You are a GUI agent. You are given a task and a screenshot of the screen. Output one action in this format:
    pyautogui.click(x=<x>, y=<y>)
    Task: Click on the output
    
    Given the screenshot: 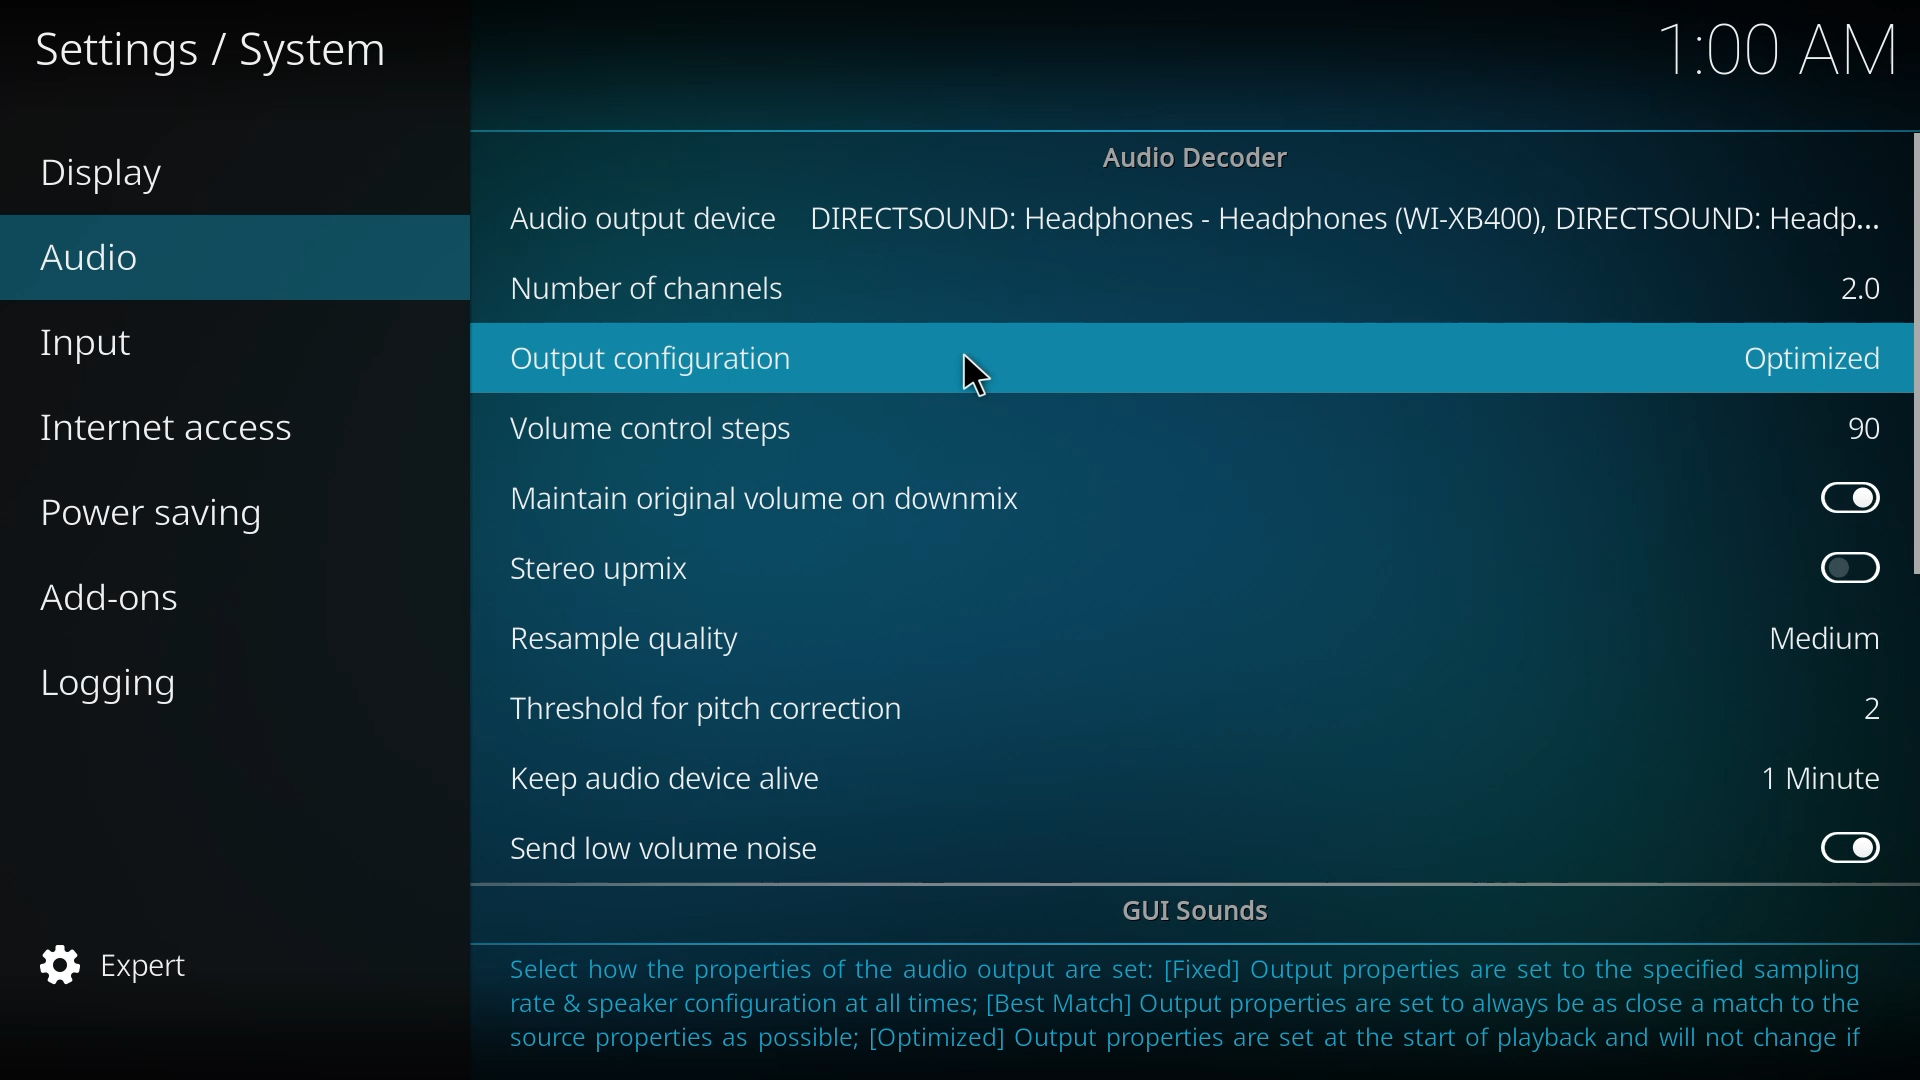 What is the action you would take?
    pyautogui.click(x=1189, y=218)
    